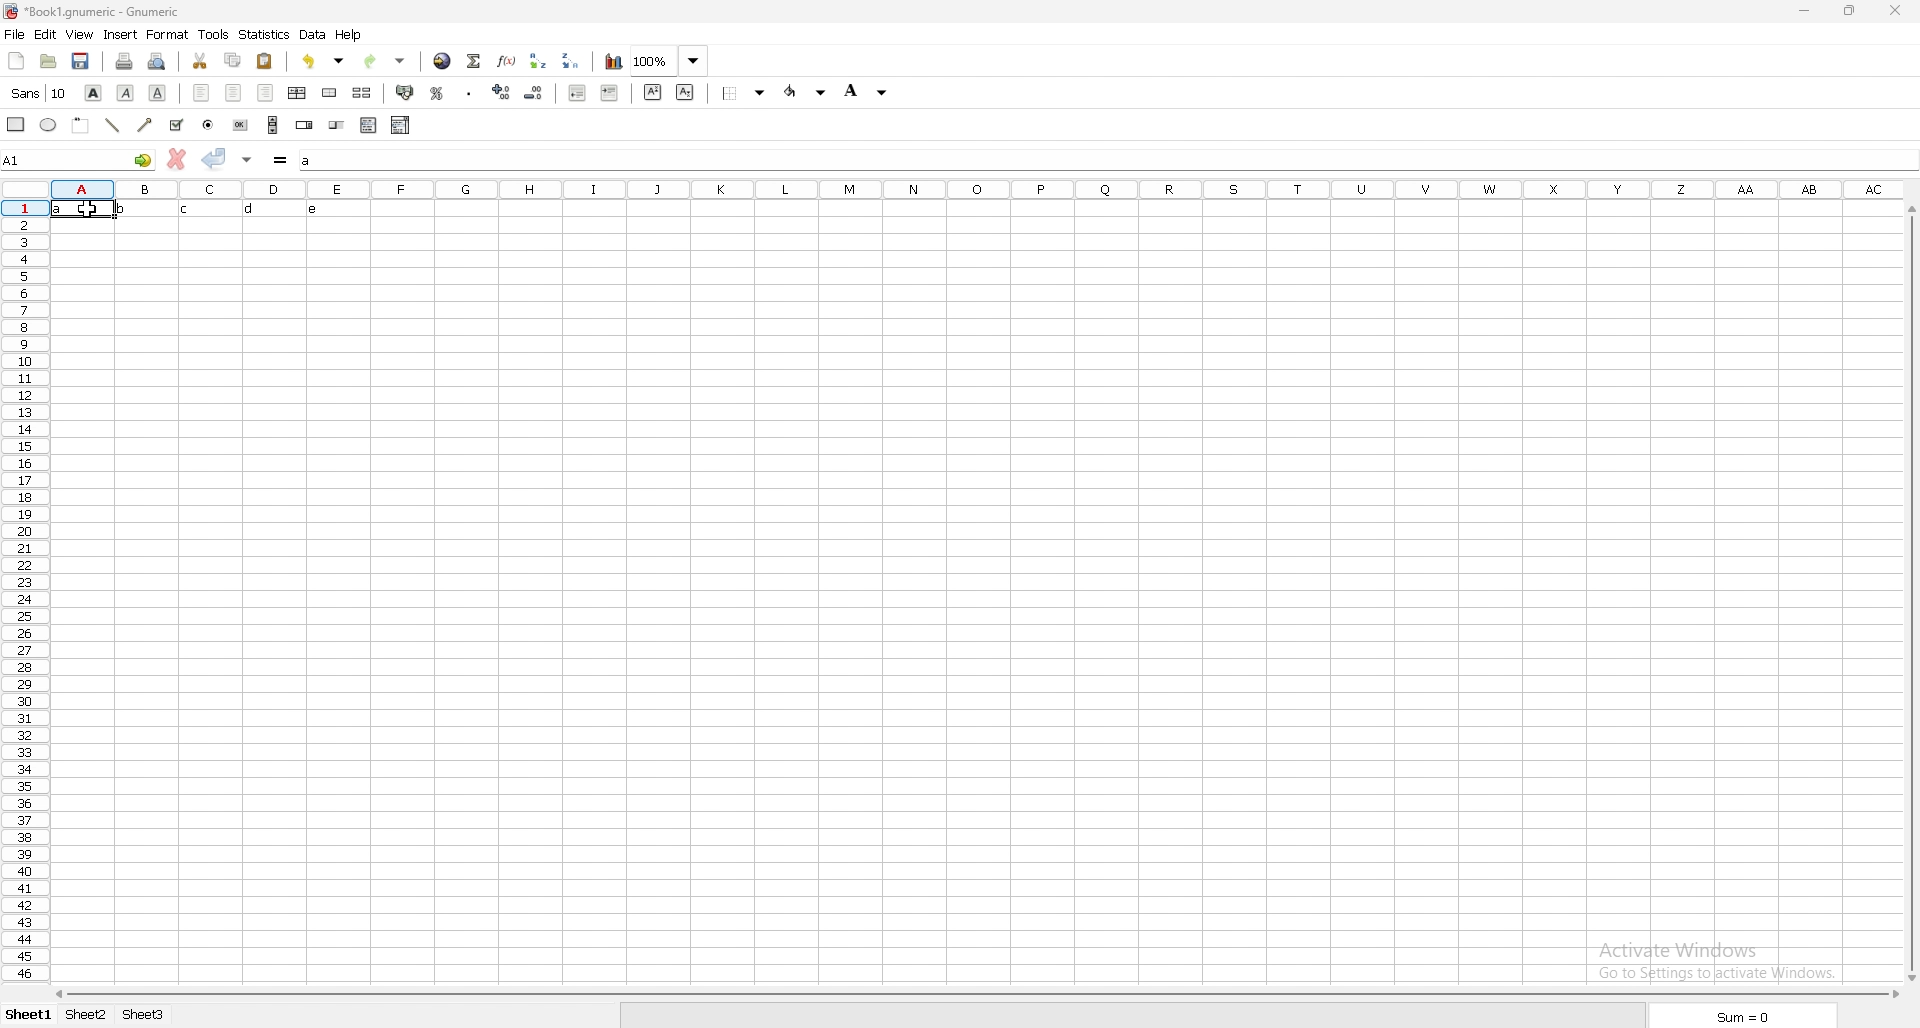 The width and height of the screenshot is (1920, 1028). What do you see at coordinates (443, 61) in the screenshot?
I see `hyperlink` at bounding box center [443, 61].